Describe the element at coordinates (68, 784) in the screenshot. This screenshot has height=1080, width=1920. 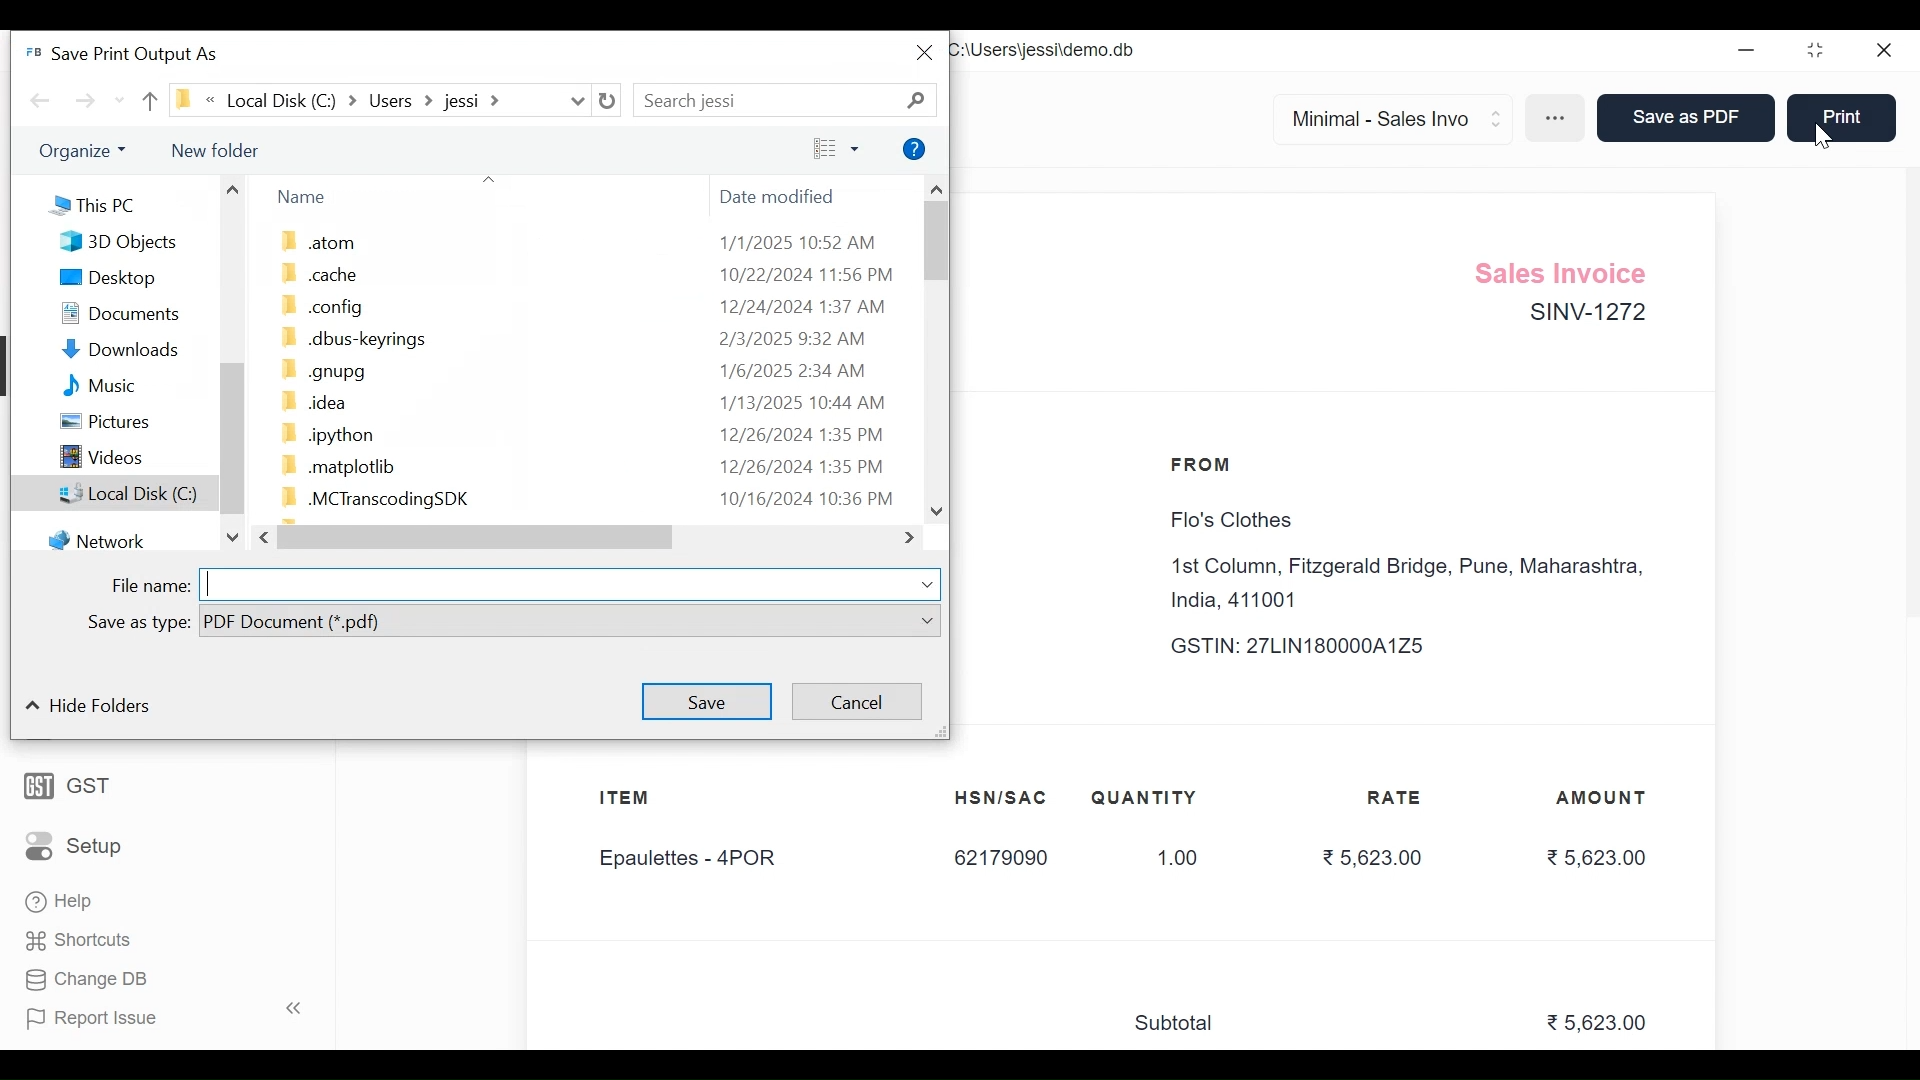
I see `GST` at that location.